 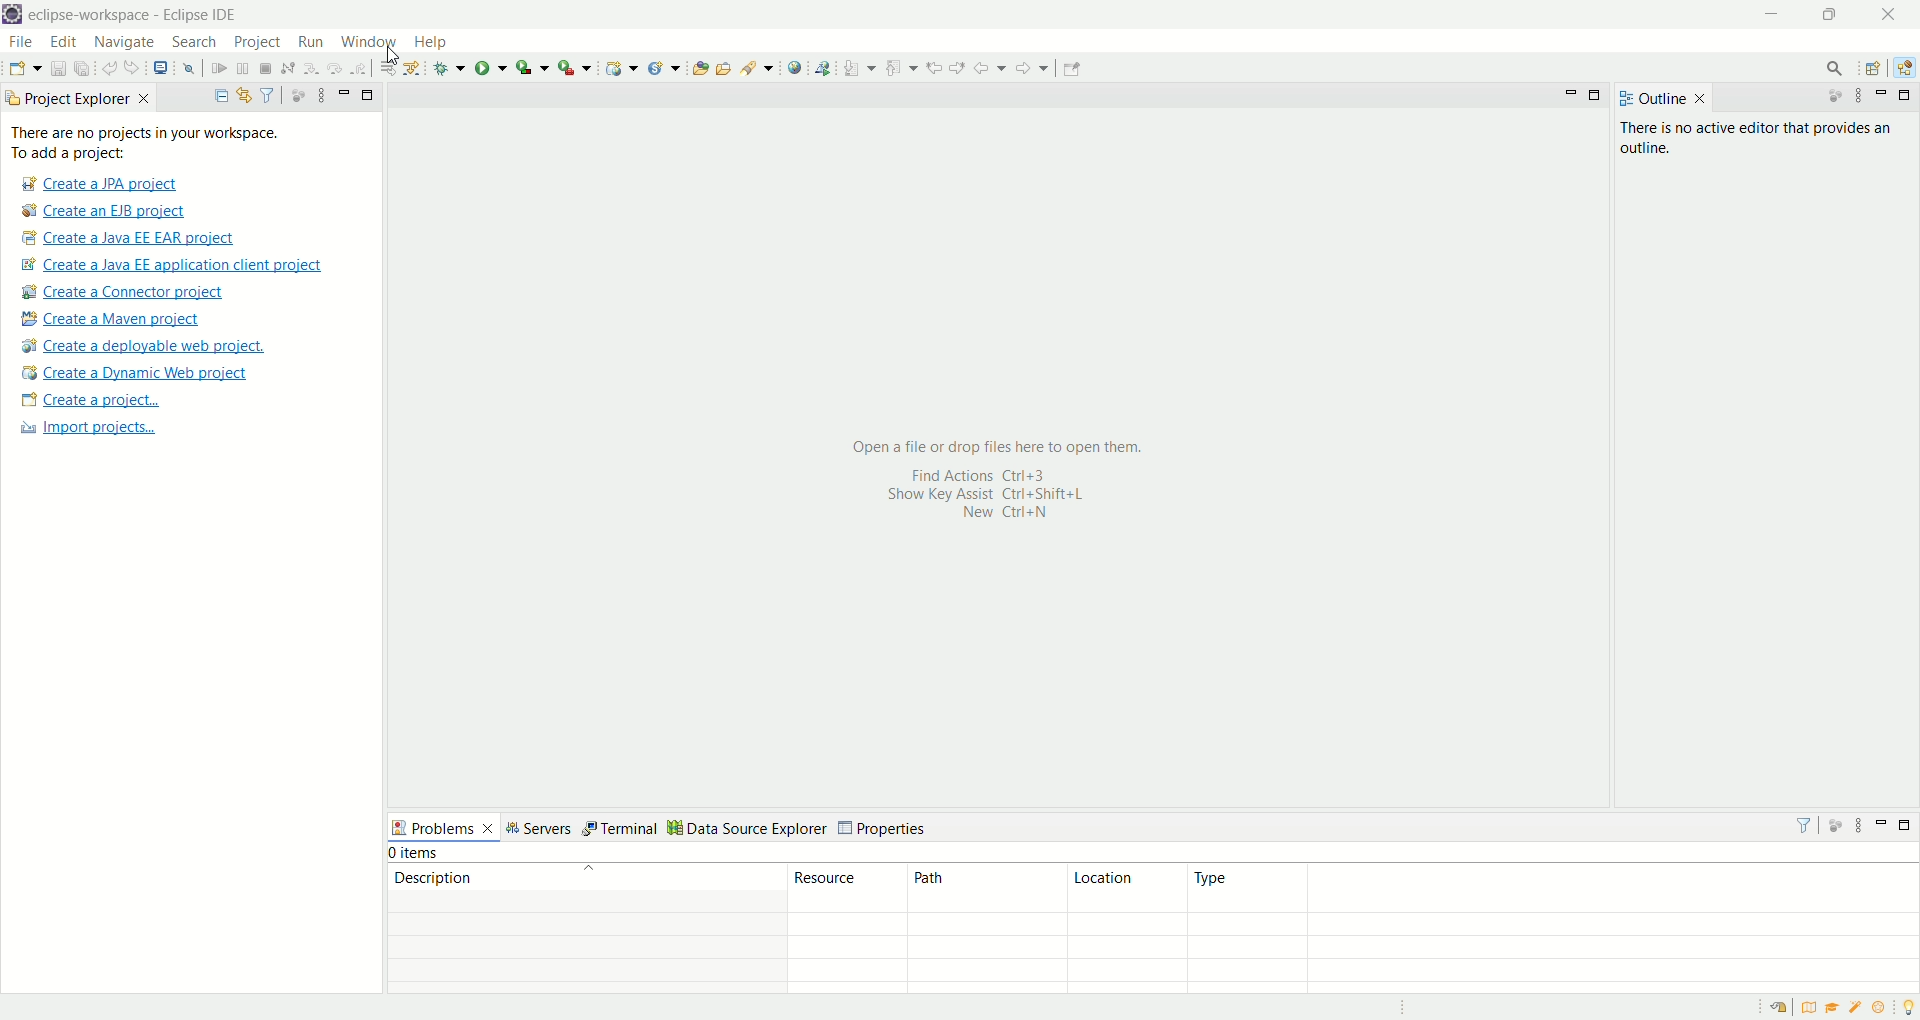 What do you see at coordinates (755, 68) in the screenshot?
I see `search` at bounding box center [755, 68].